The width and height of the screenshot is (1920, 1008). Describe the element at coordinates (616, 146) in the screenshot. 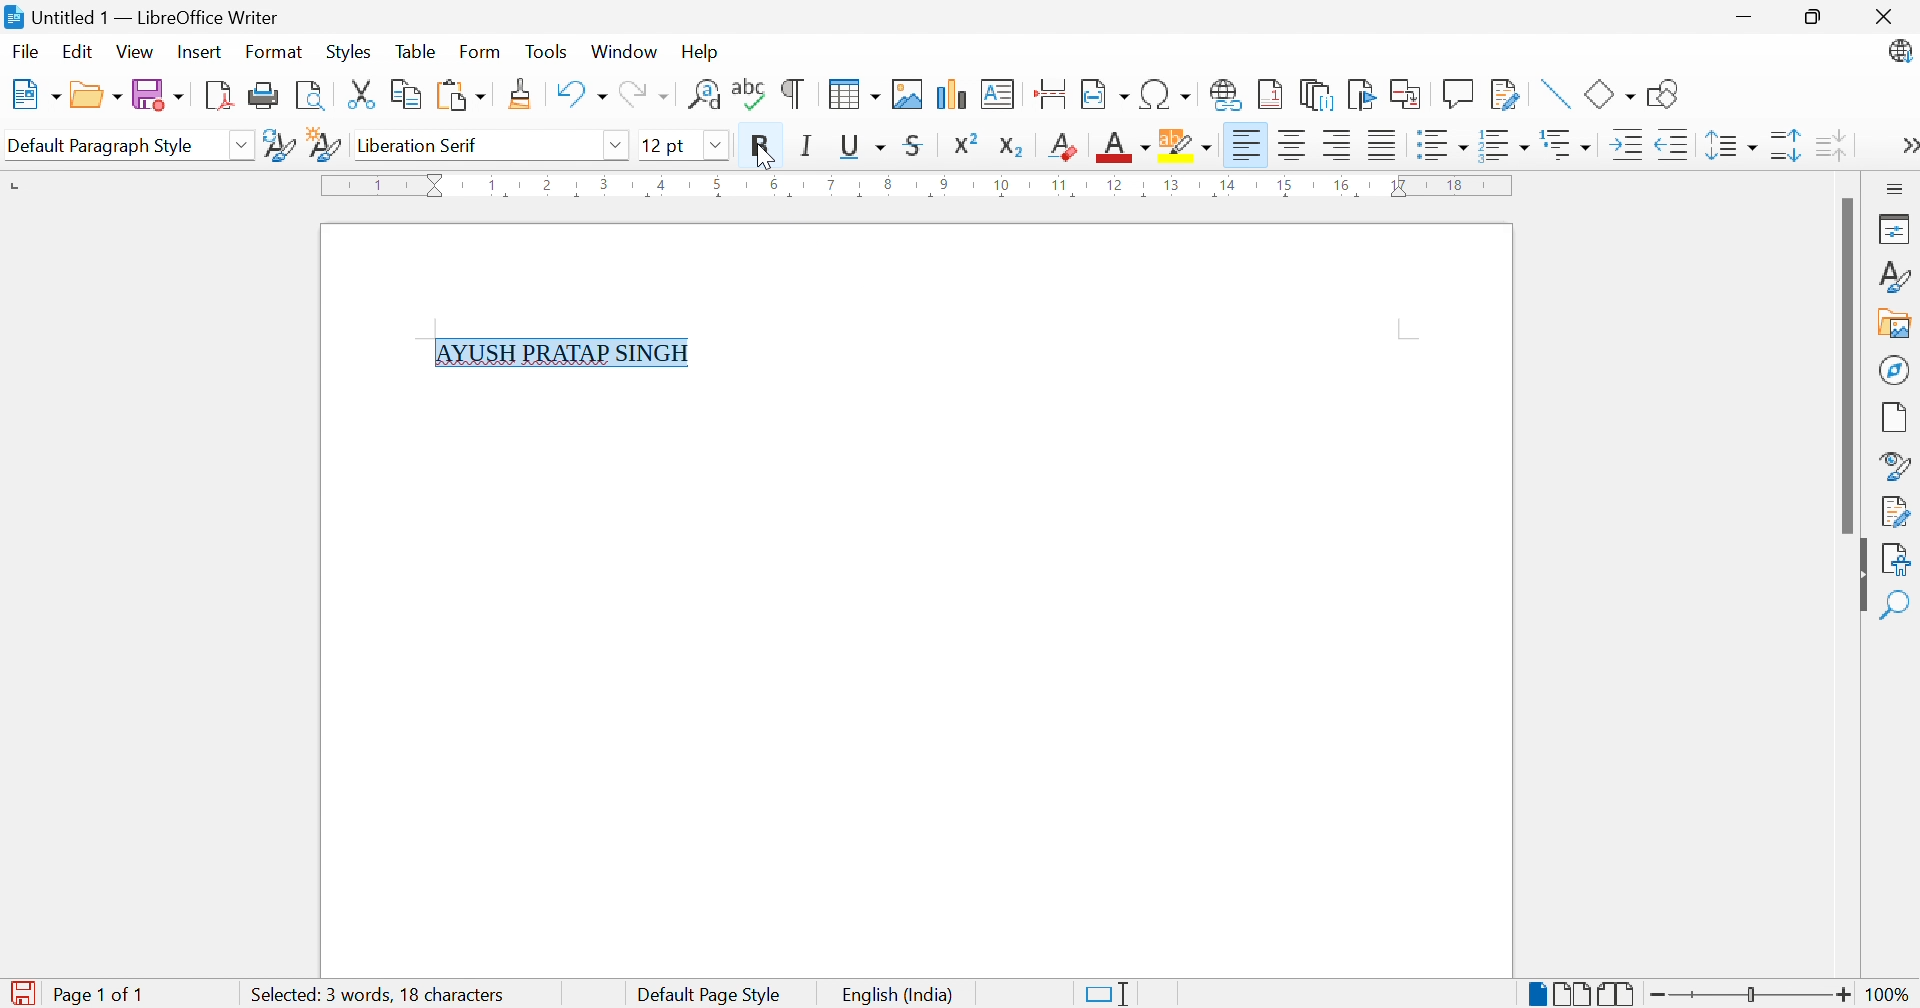

I see `Drop Down` at that location.